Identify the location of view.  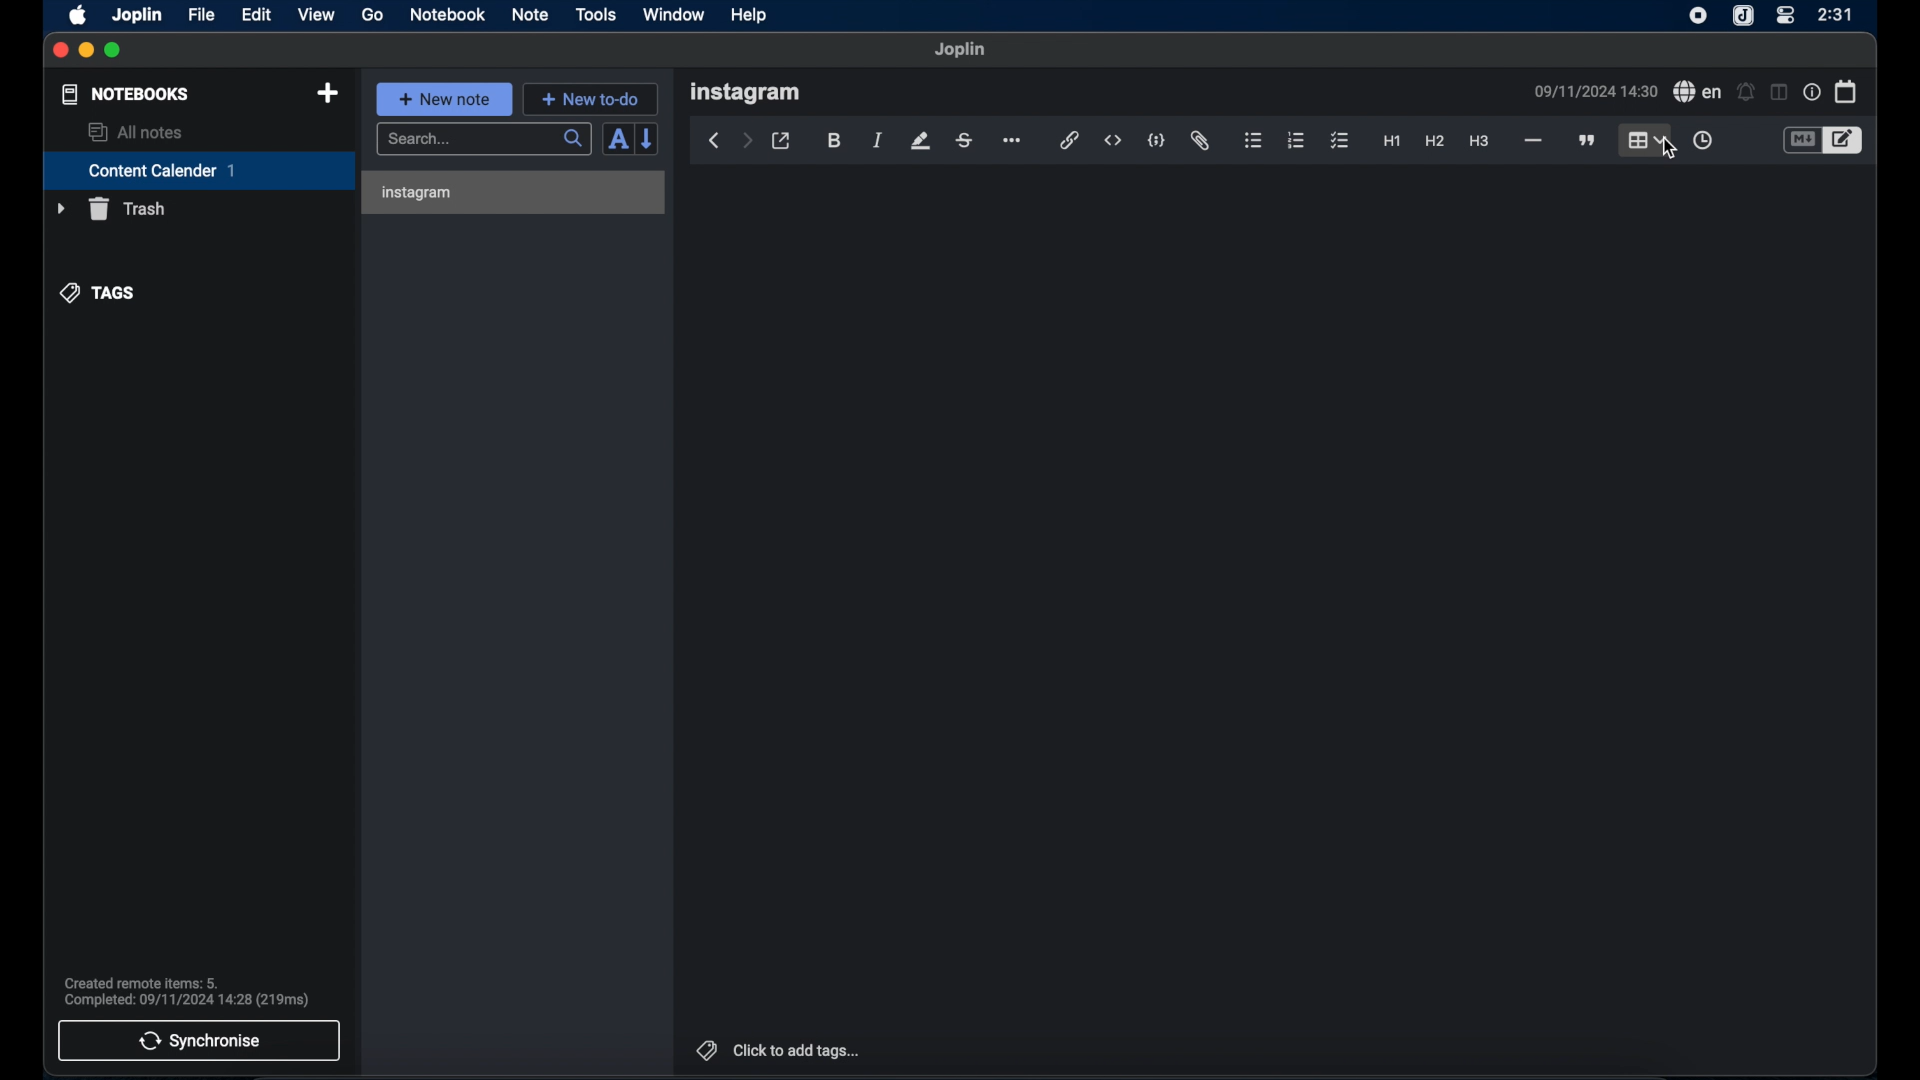
(317, 15).